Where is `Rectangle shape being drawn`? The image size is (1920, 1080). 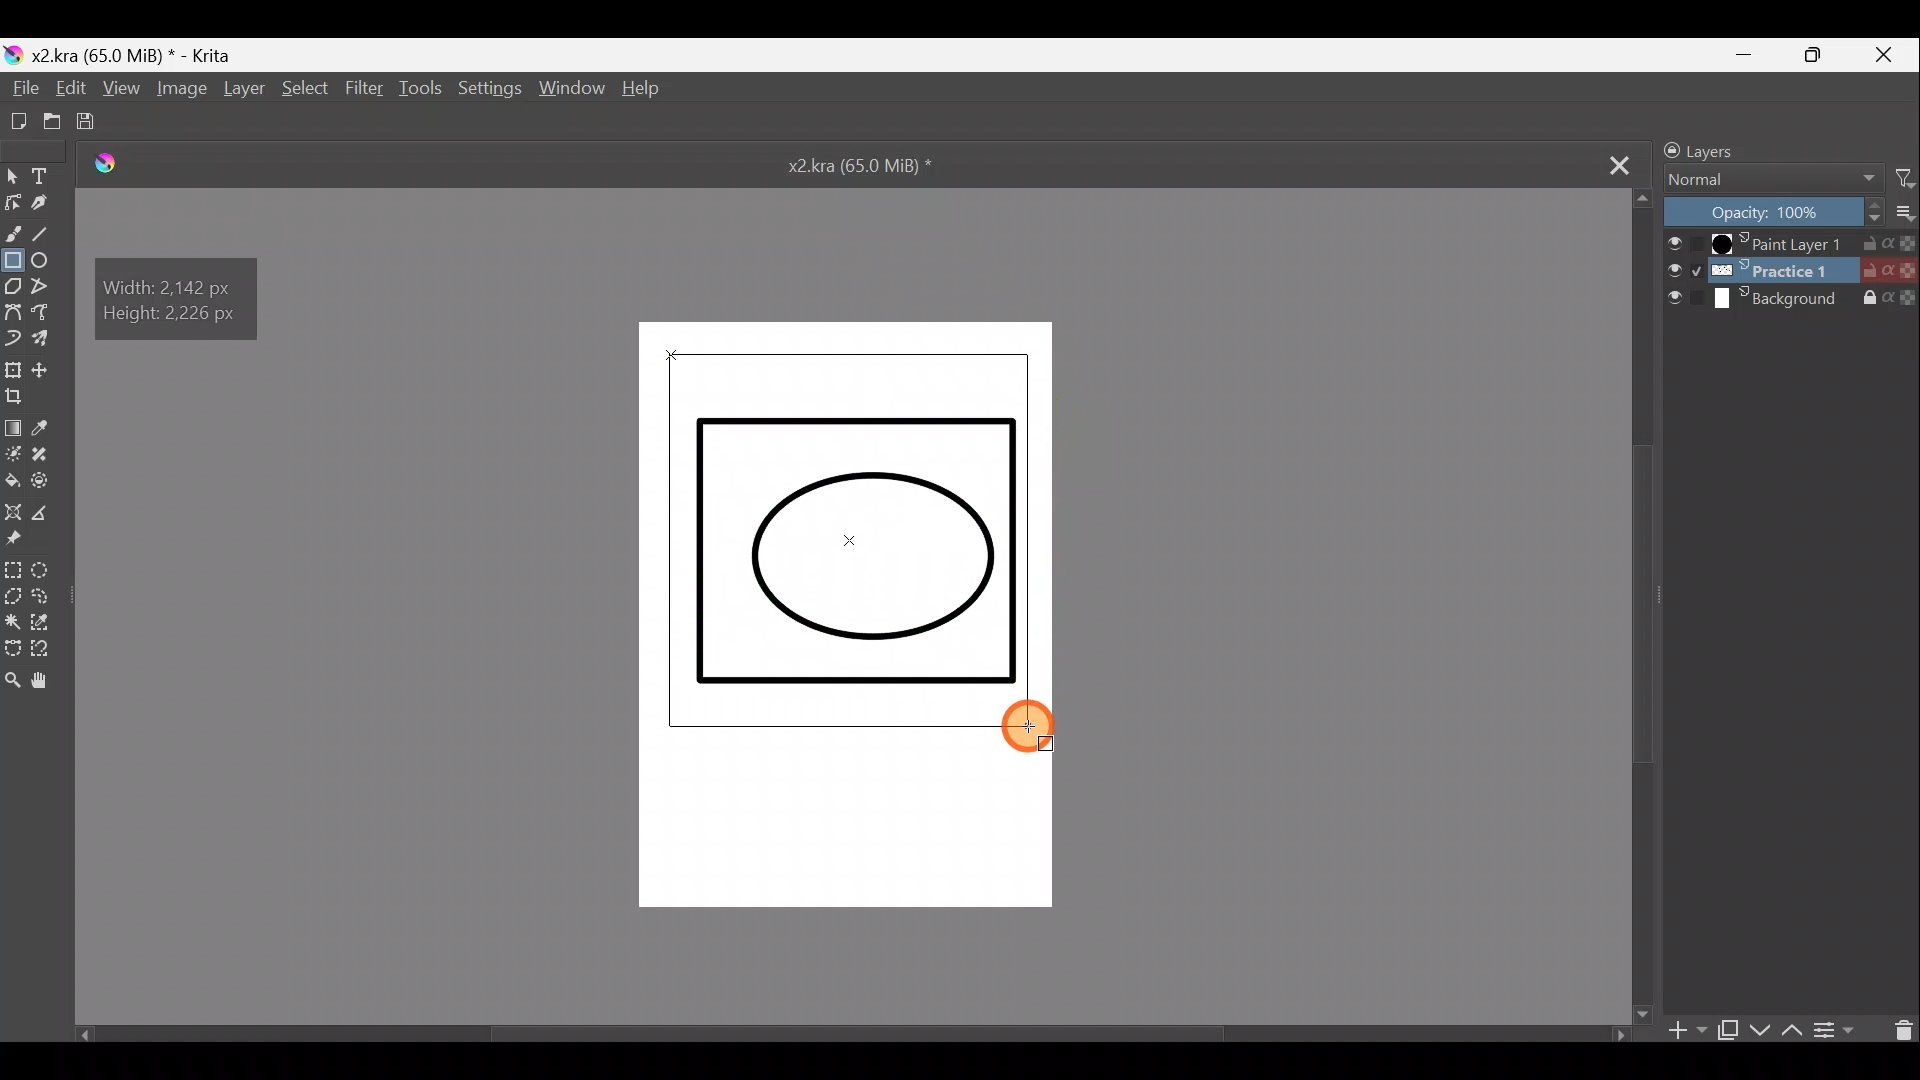 Rectangle shape being drawn is located at coordinates (848, 539).